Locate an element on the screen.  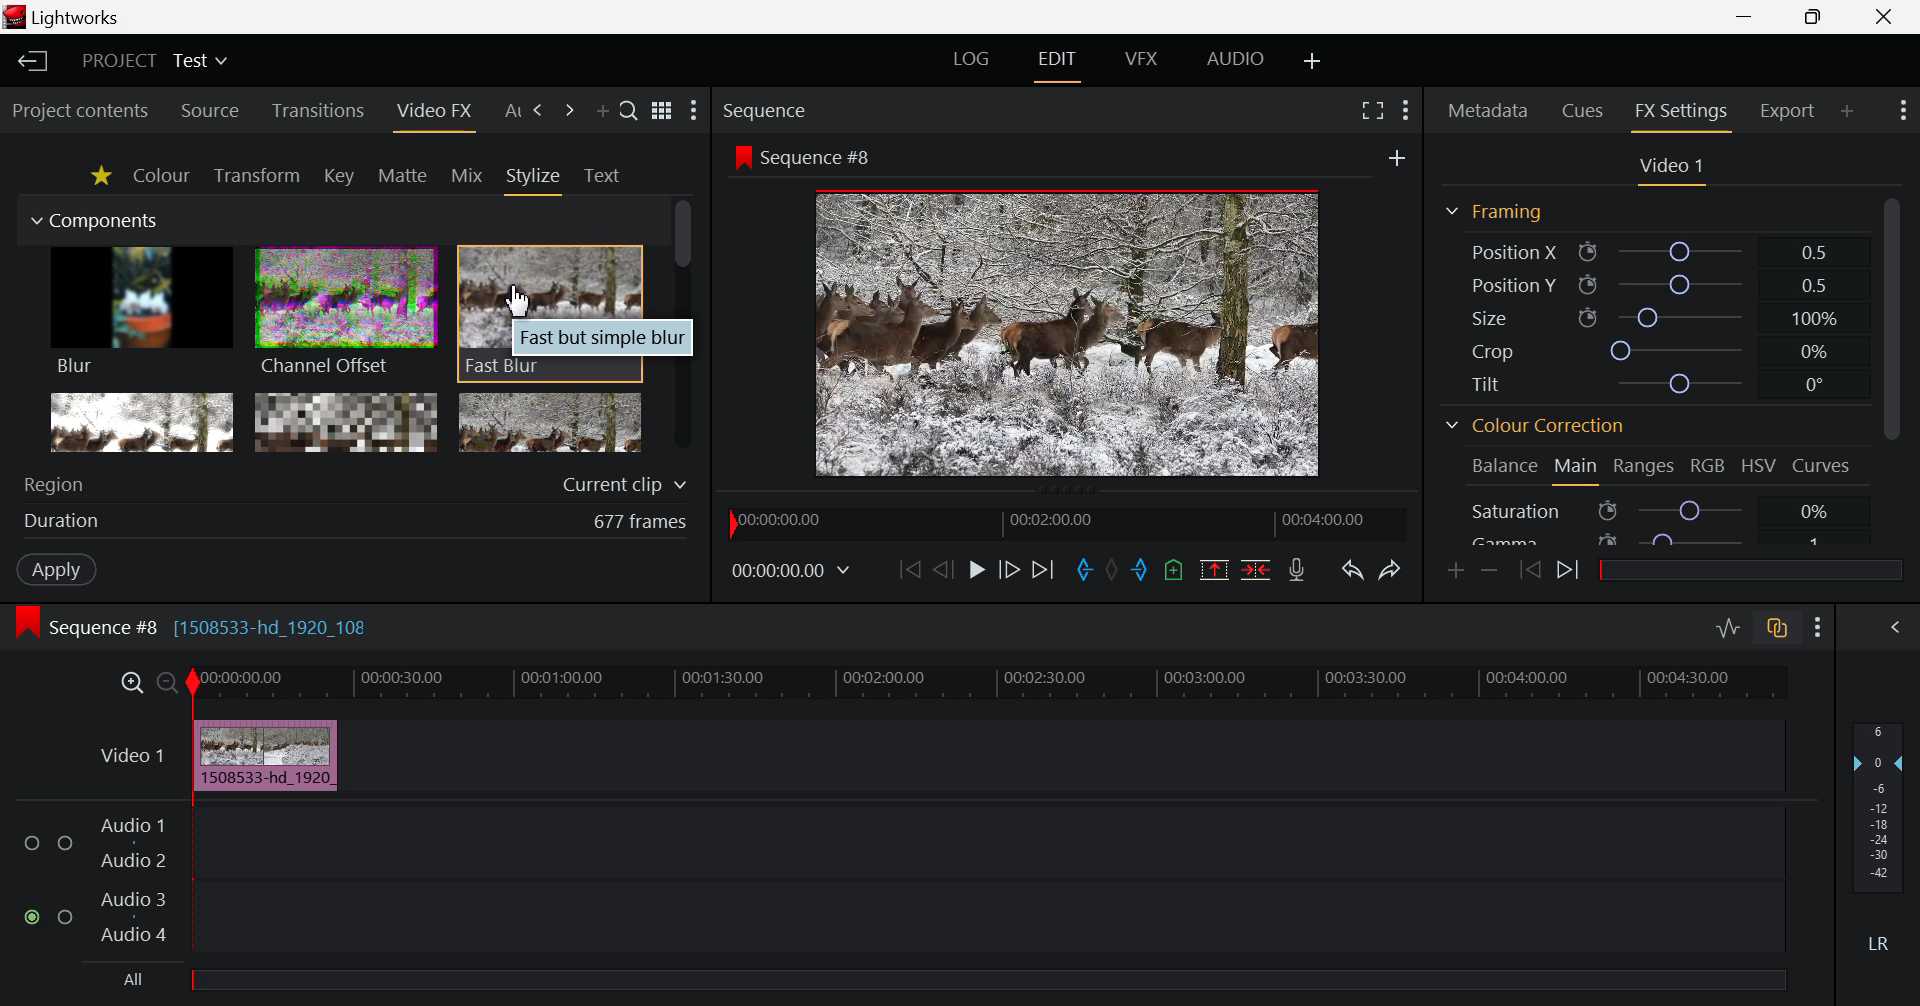
To the Start is located at coordinates (908, 571).